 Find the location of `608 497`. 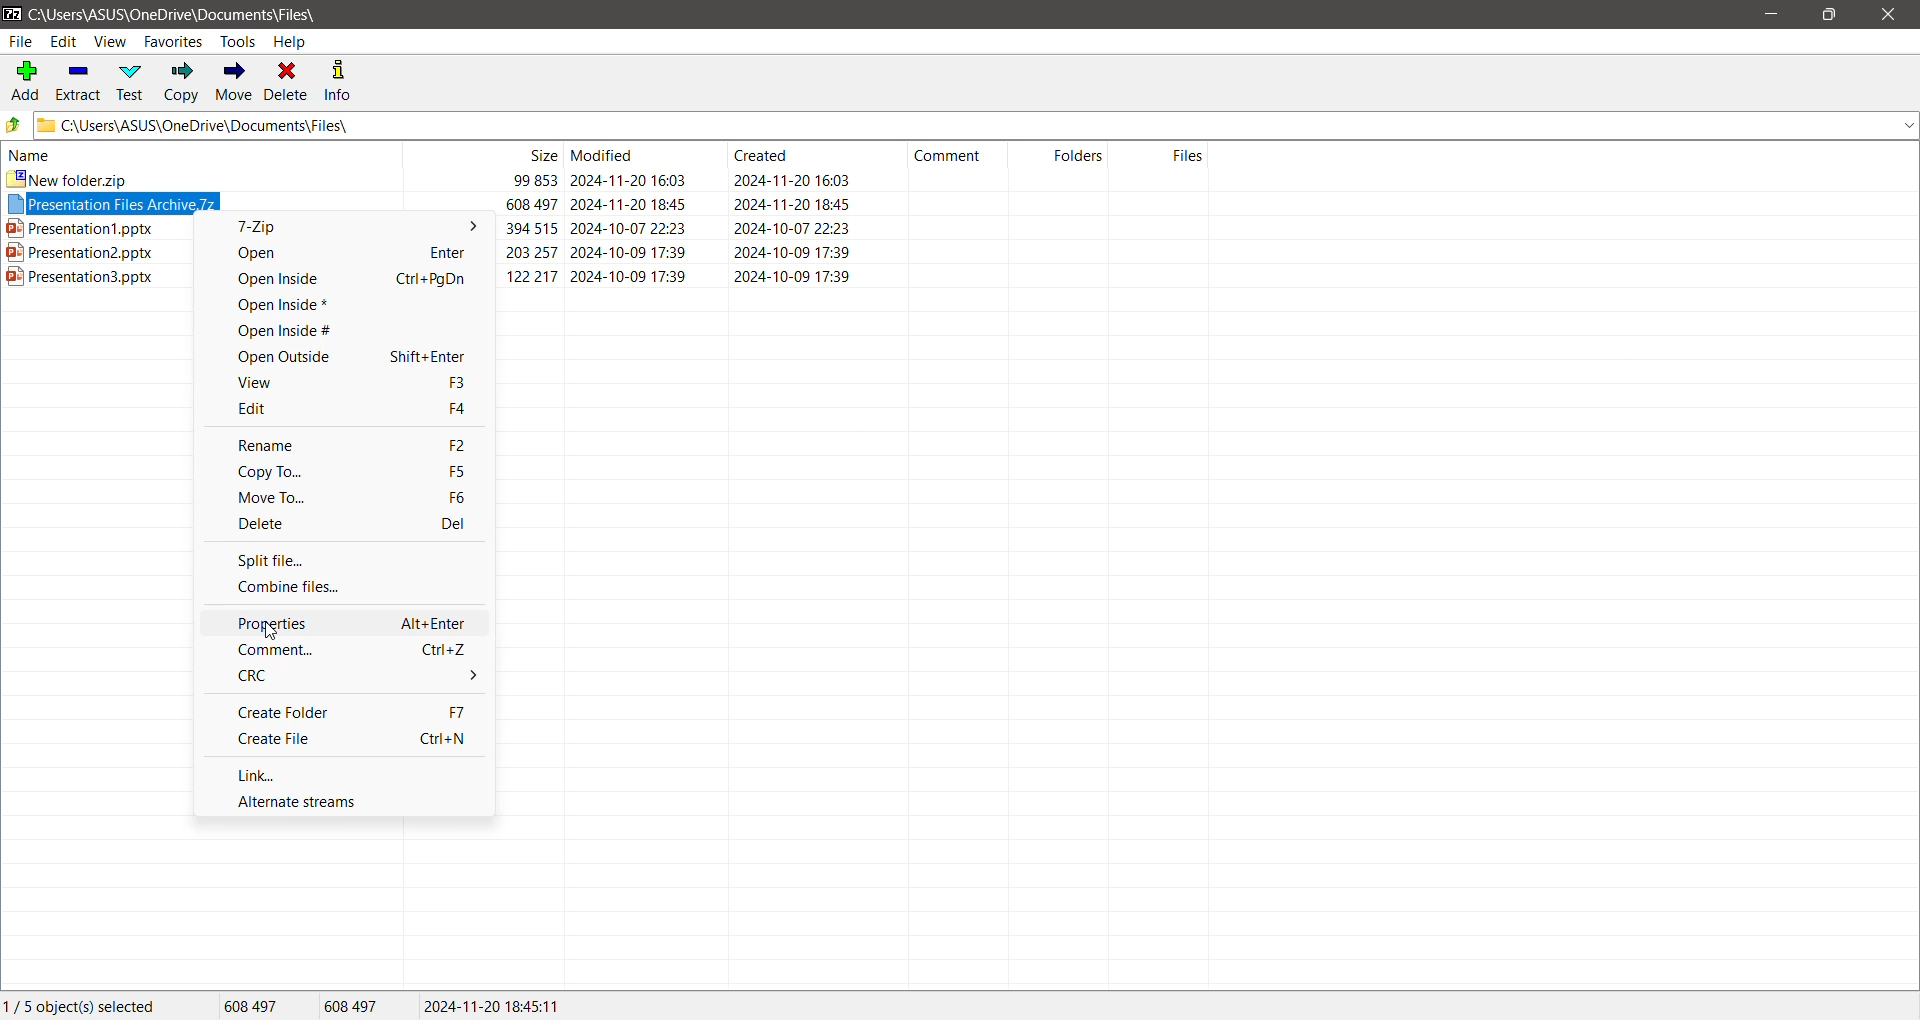

608 497 is located at coordinates (352, 1003).